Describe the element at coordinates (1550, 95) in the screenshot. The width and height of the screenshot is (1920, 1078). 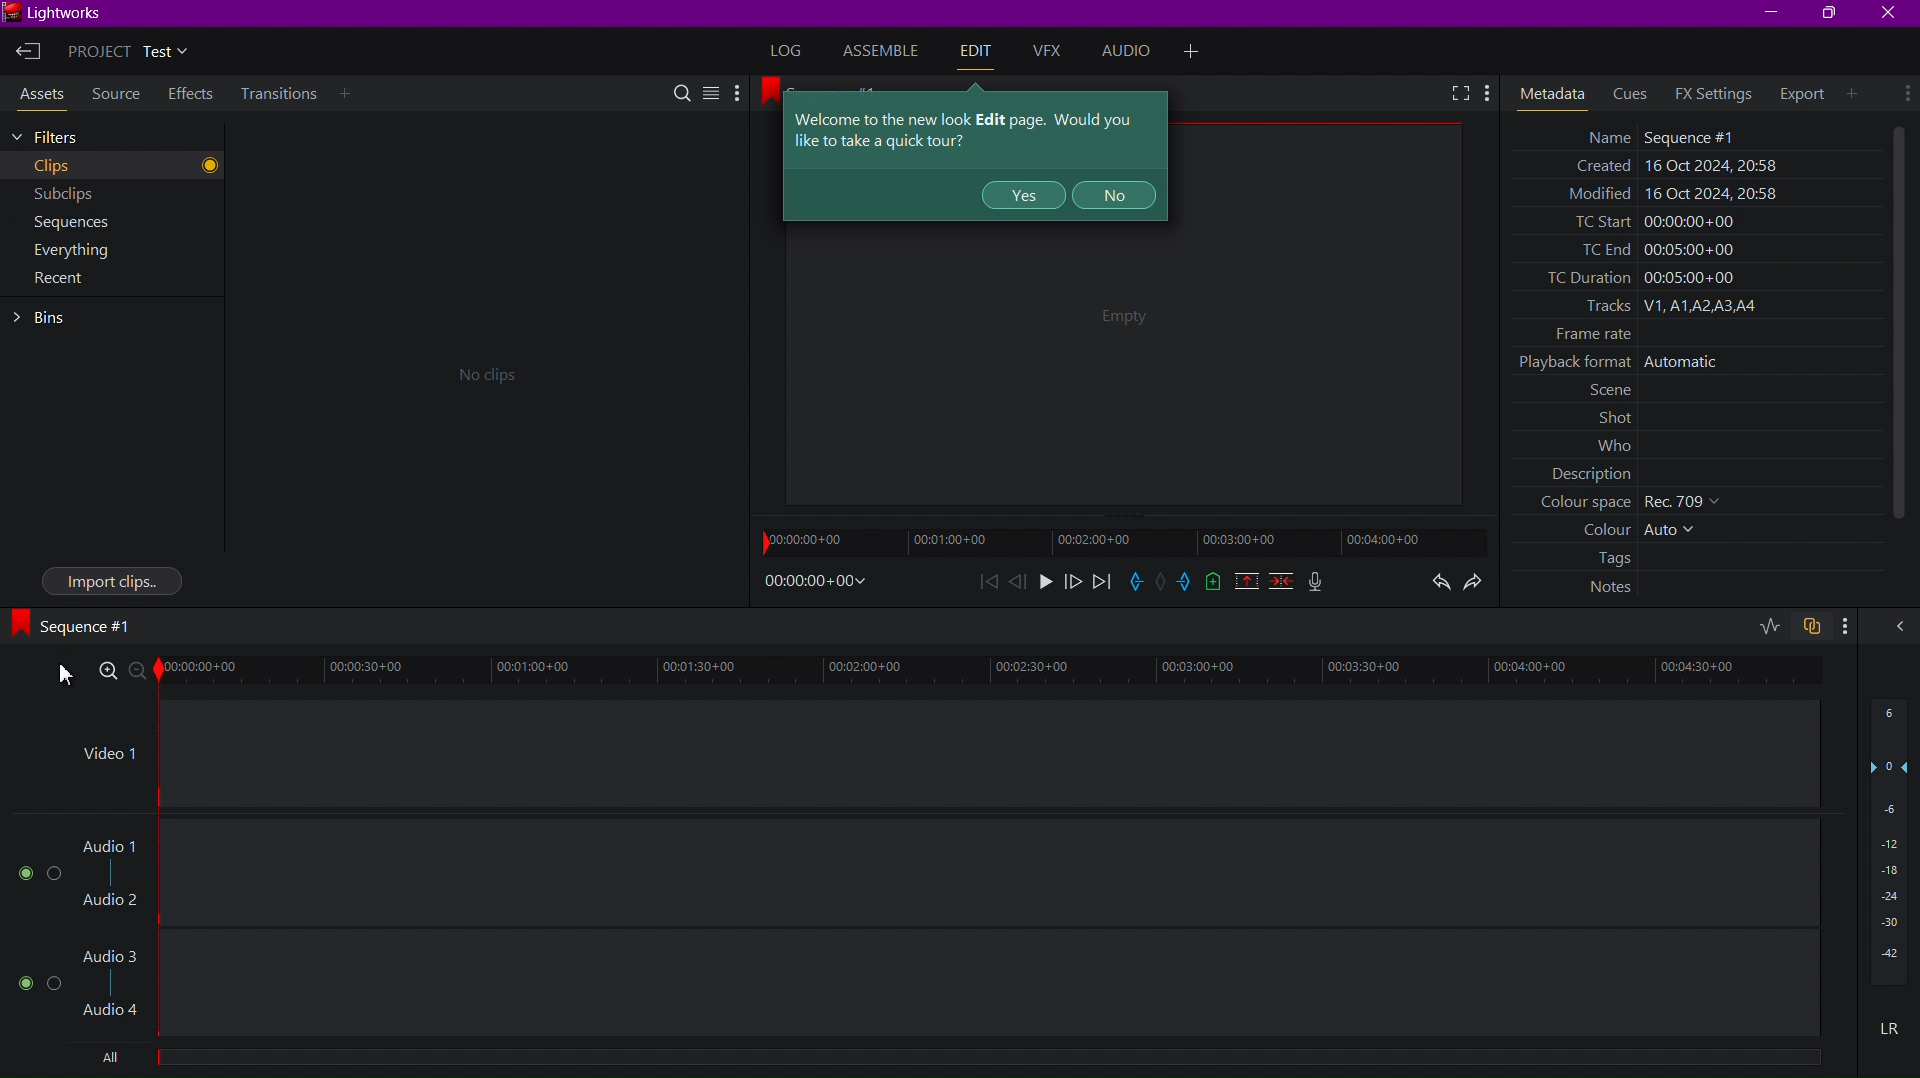
I see `Meta Data` at that location.